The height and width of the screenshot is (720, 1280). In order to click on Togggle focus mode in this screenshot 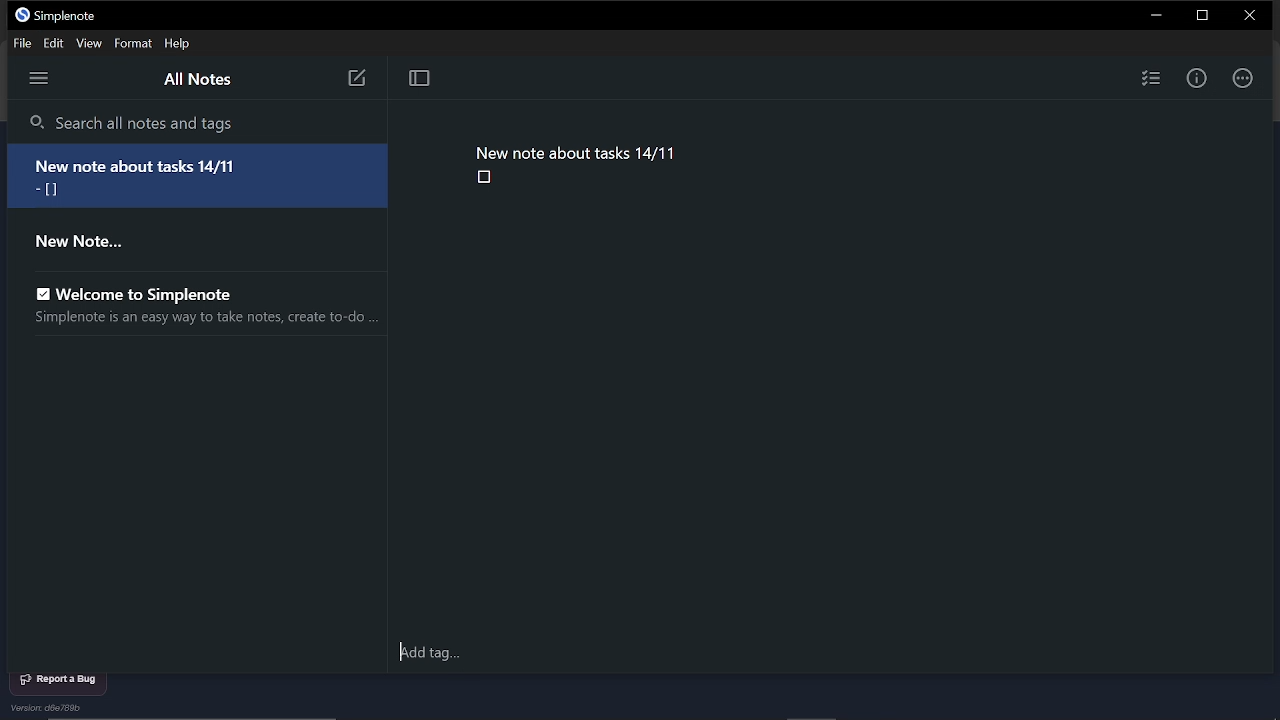, I will do `click(421, 79)`.